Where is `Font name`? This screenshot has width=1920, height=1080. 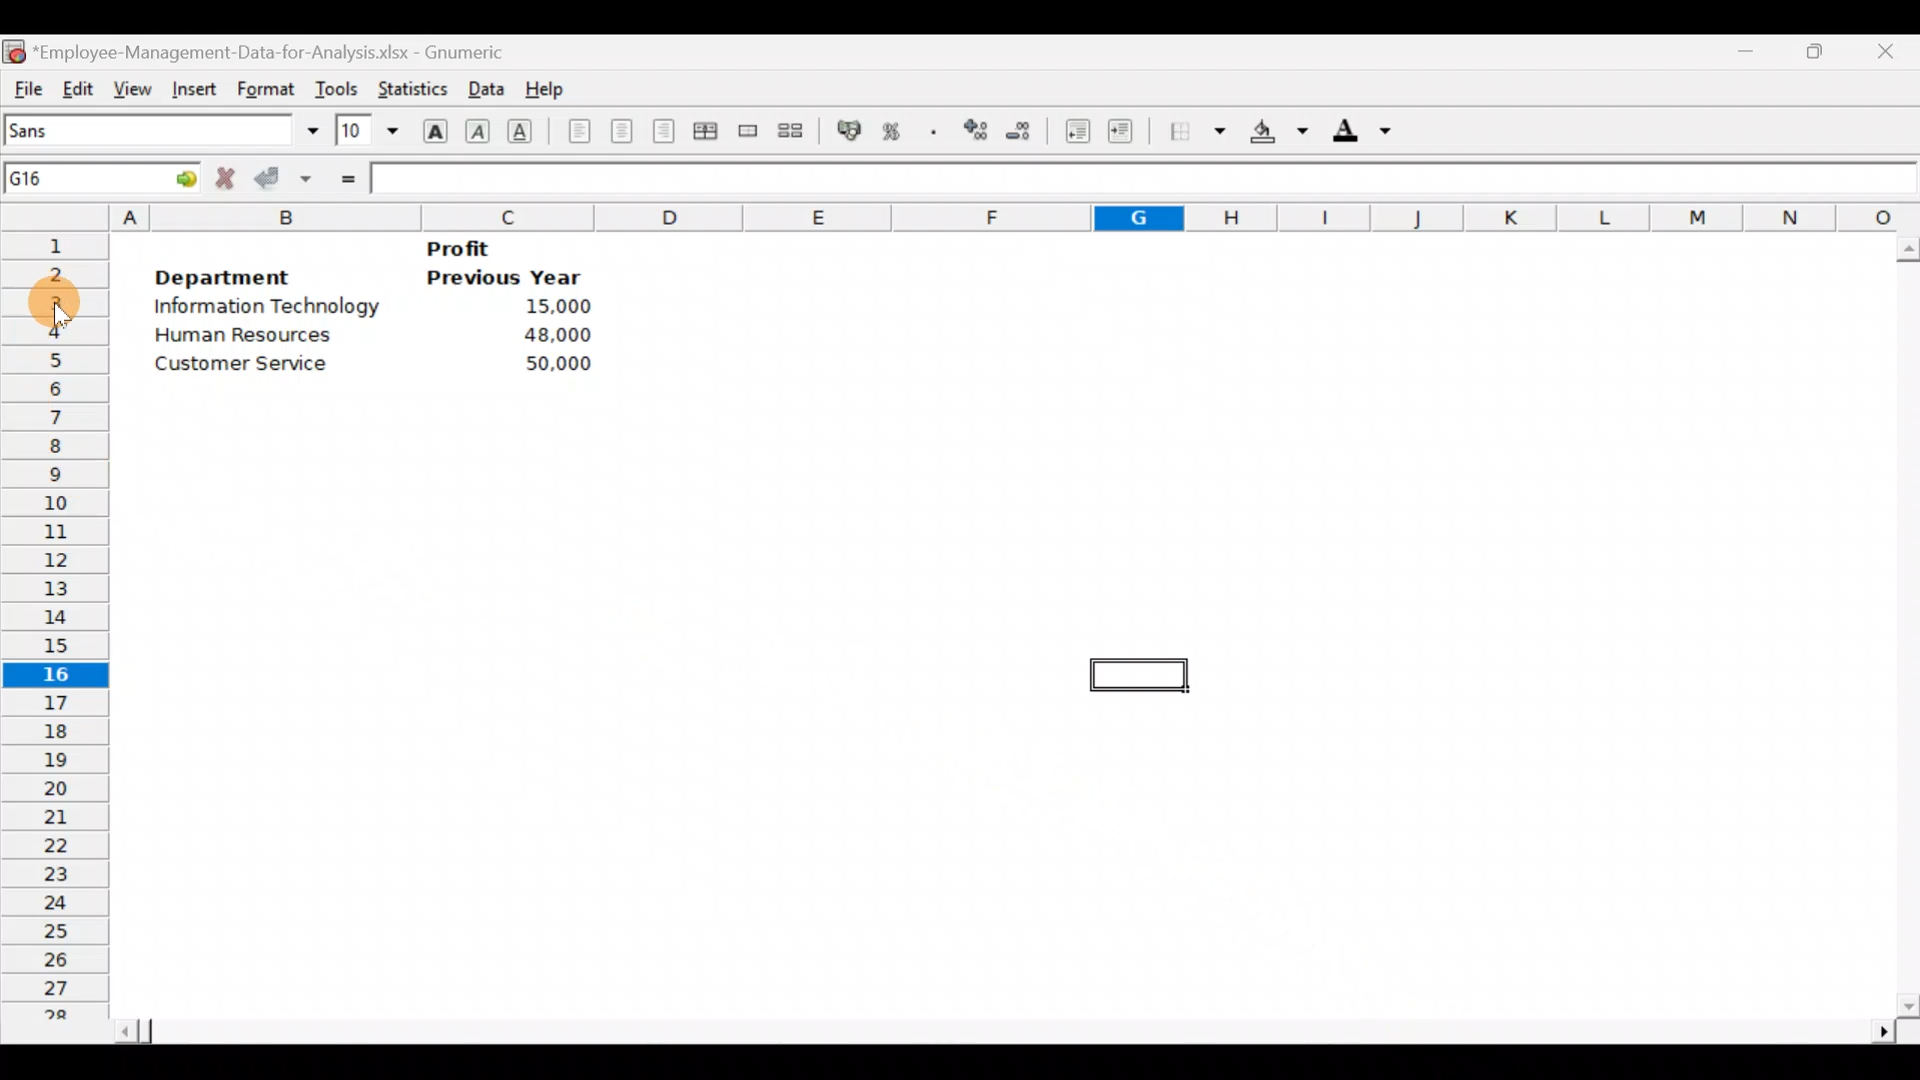 Font name is located at coordinates (164, 130).